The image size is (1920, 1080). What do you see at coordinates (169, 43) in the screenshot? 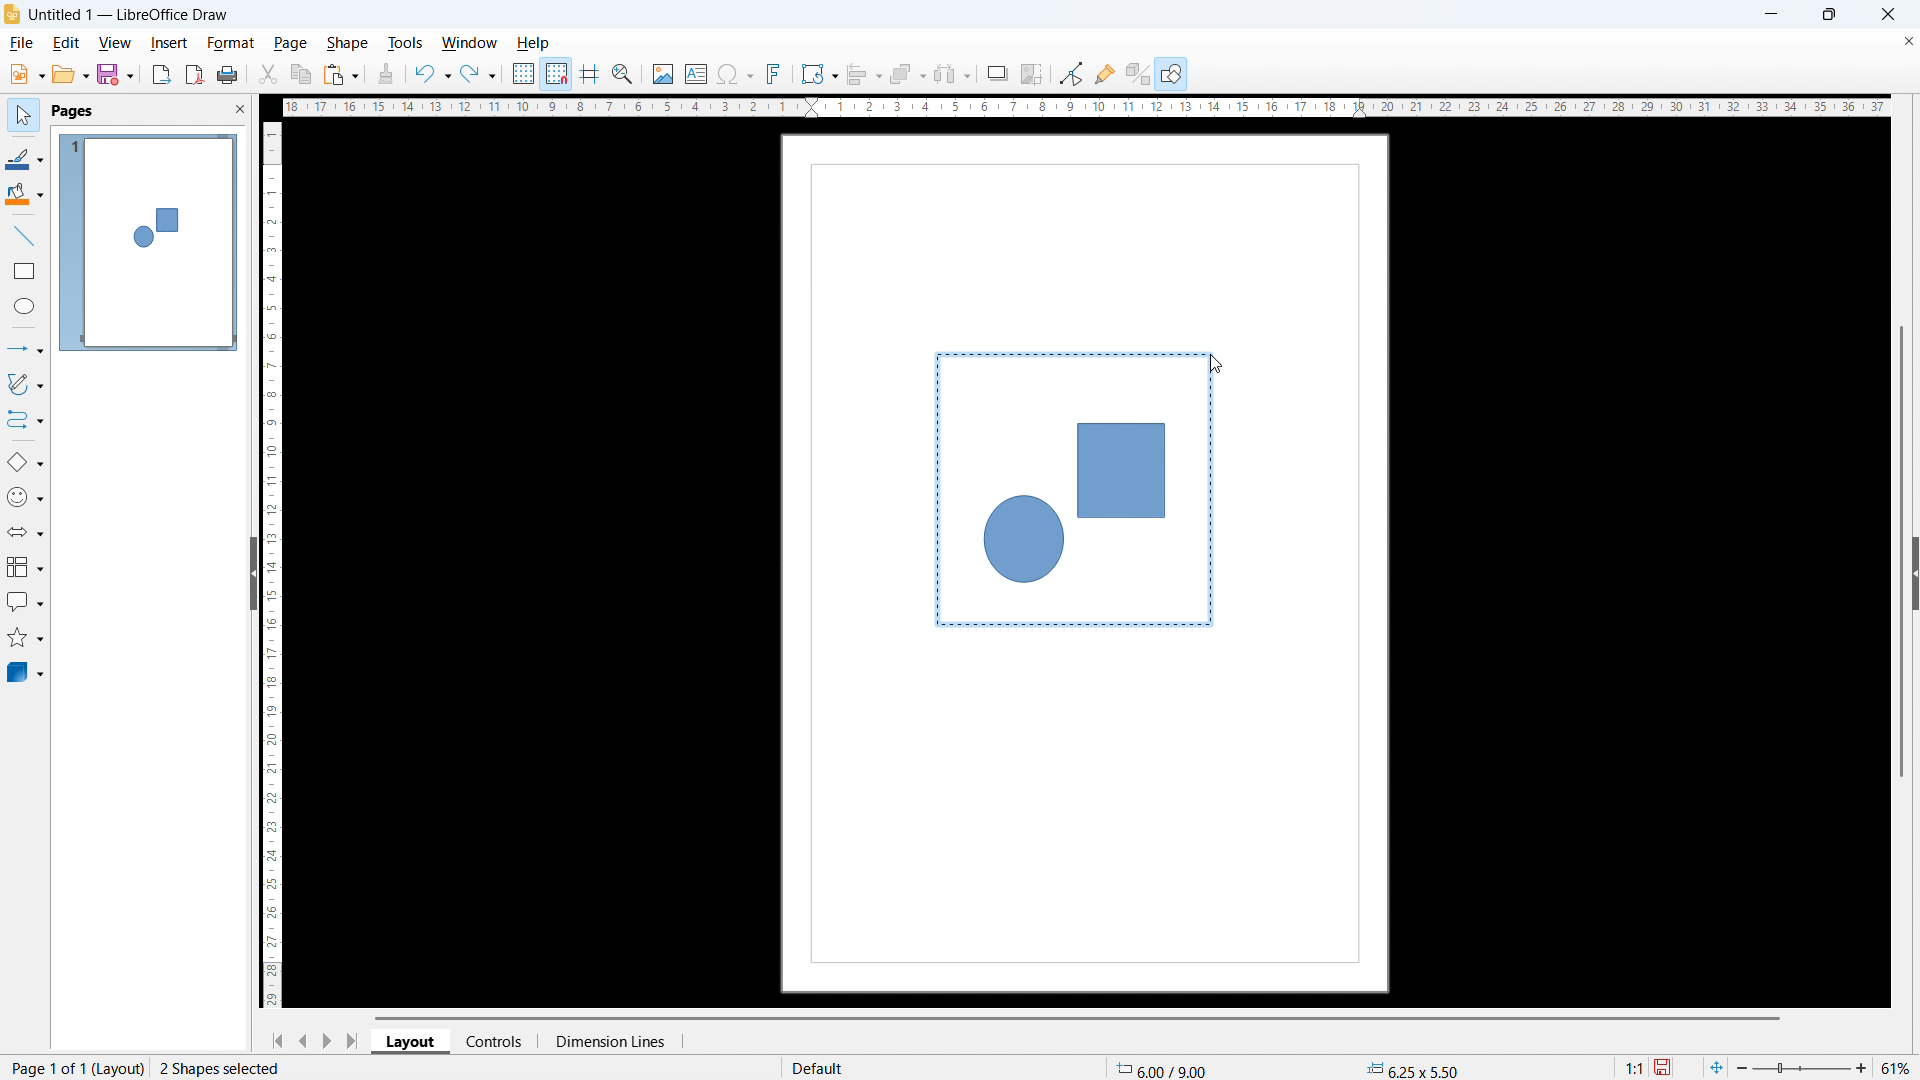
I see `insert` at bounding box center [169, 43].